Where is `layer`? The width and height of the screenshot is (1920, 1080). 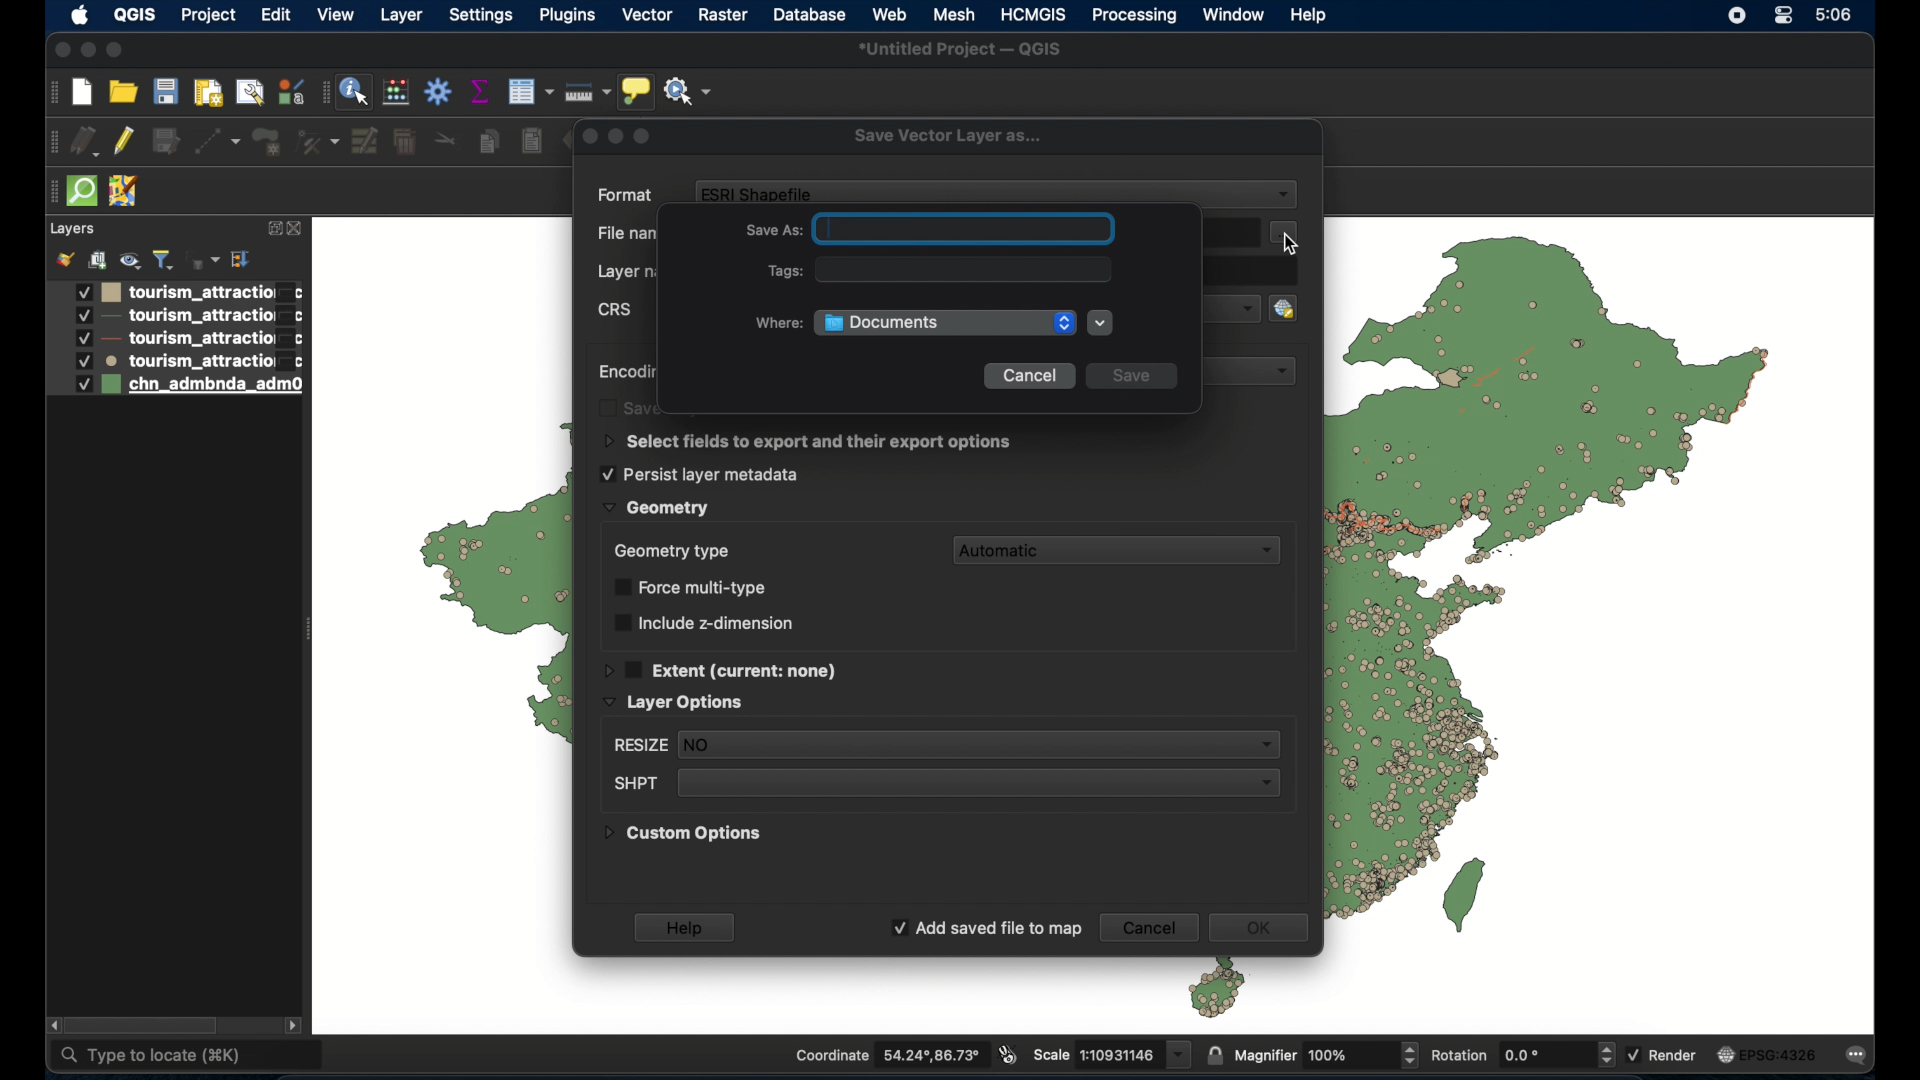
layer is located at coordinates (401, 18).